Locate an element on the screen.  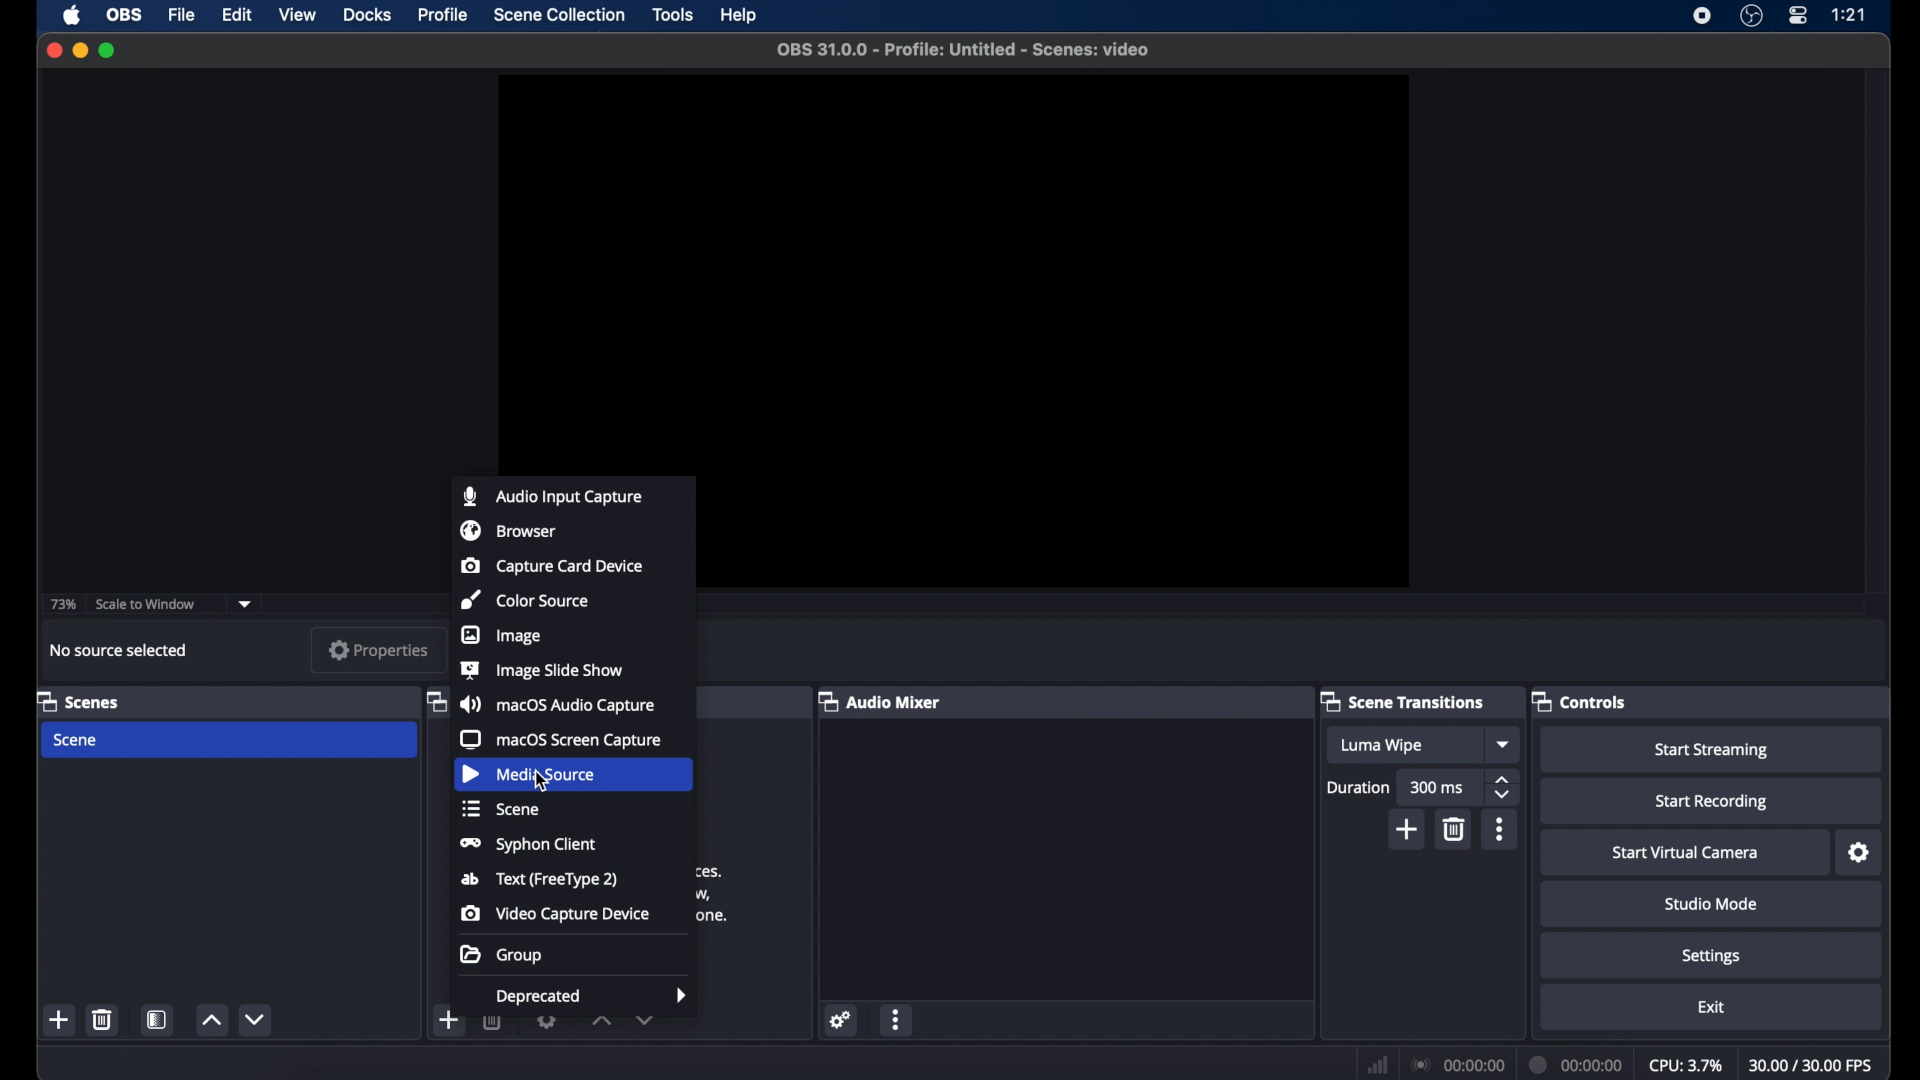
scale to window is located at coordinates (145, 604).